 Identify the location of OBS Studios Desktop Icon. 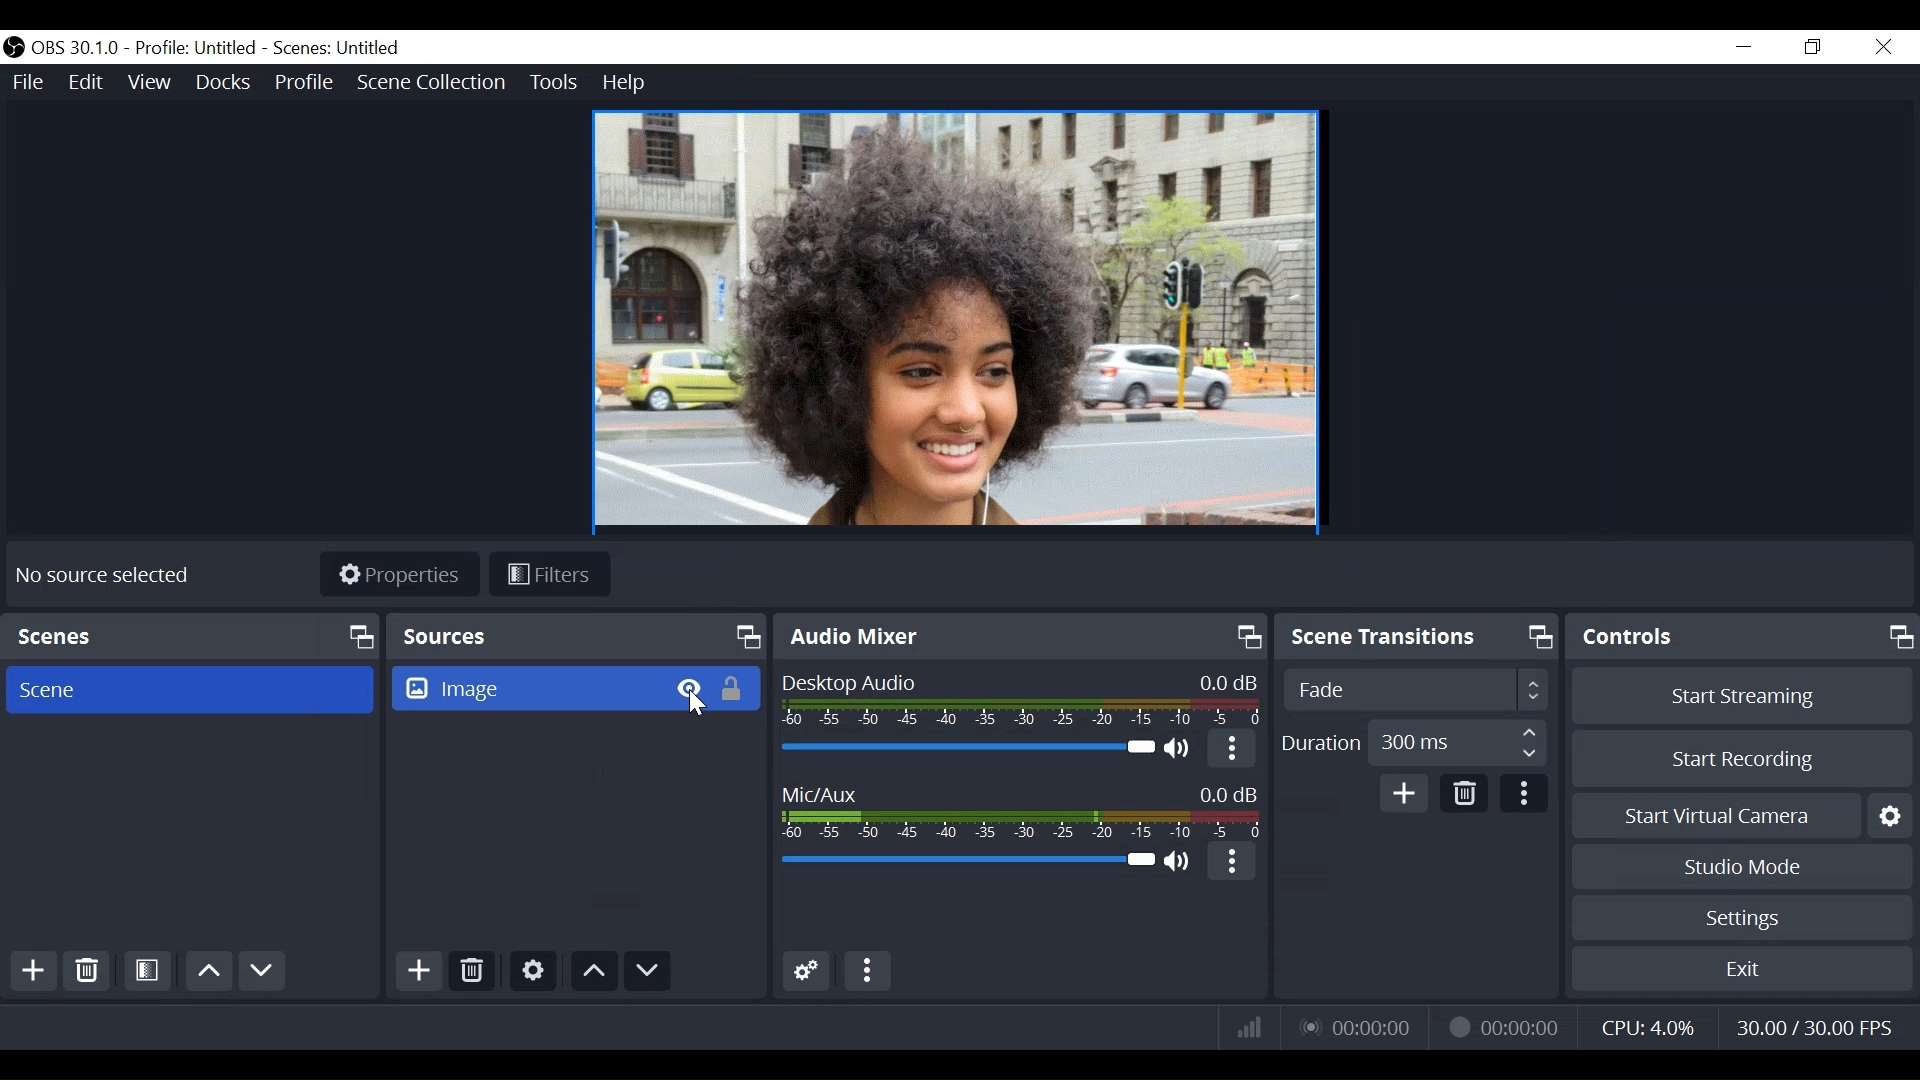
(13, 47).